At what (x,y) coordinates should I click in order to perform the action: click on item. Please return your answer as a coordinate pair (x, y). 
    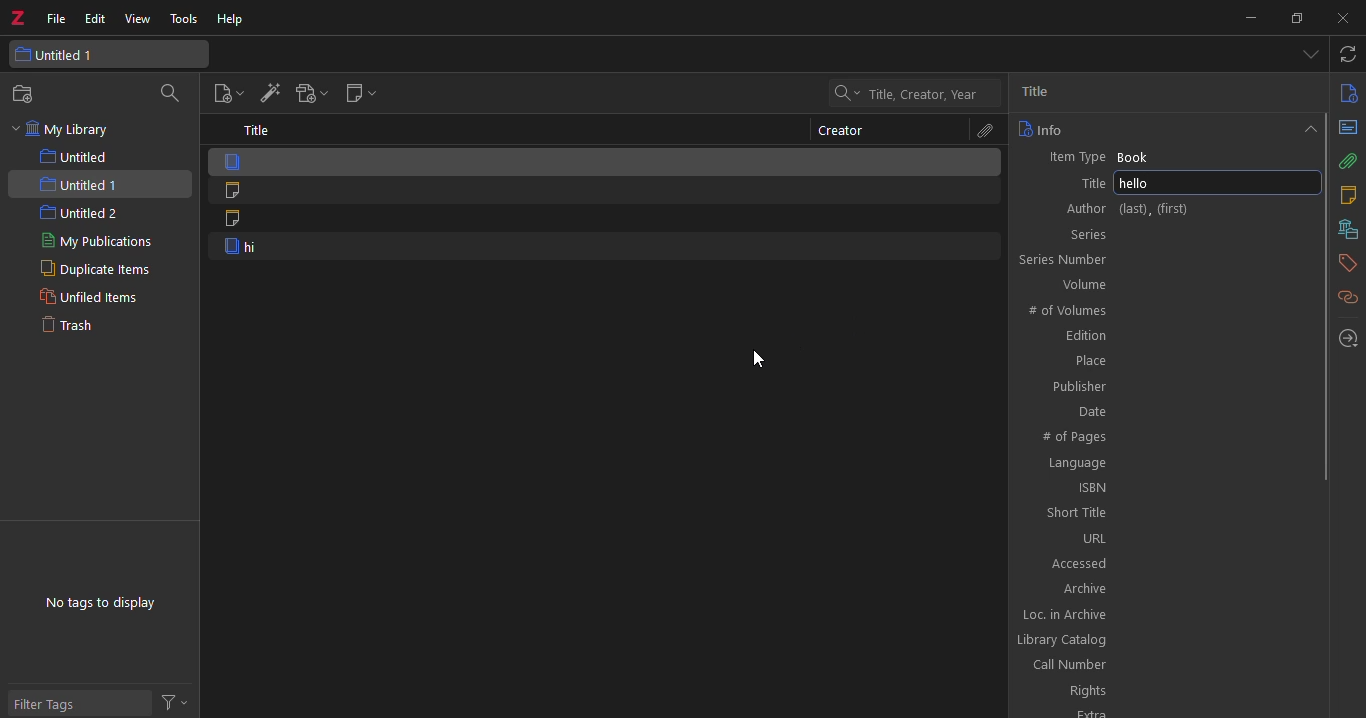
    Looking at the image, I should click on (603, 248).